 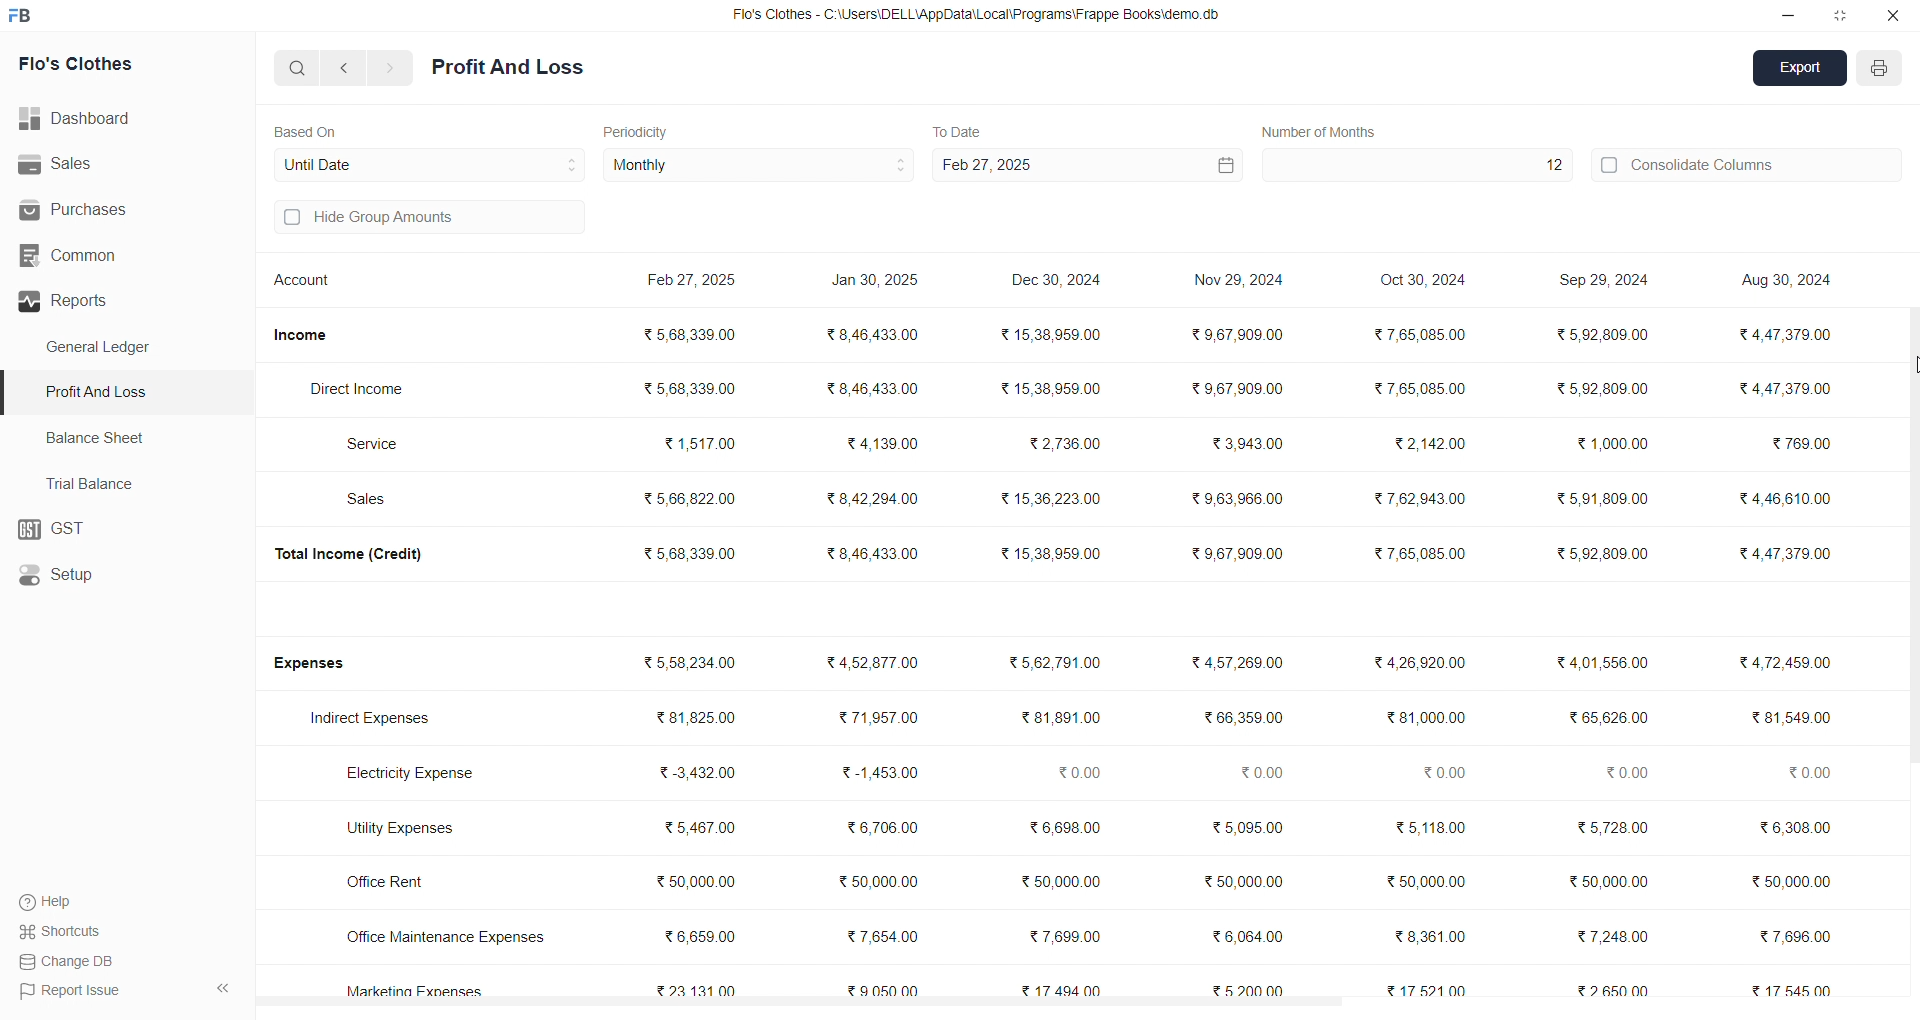 I want to click on cursor, so click(x=1902, y=369).